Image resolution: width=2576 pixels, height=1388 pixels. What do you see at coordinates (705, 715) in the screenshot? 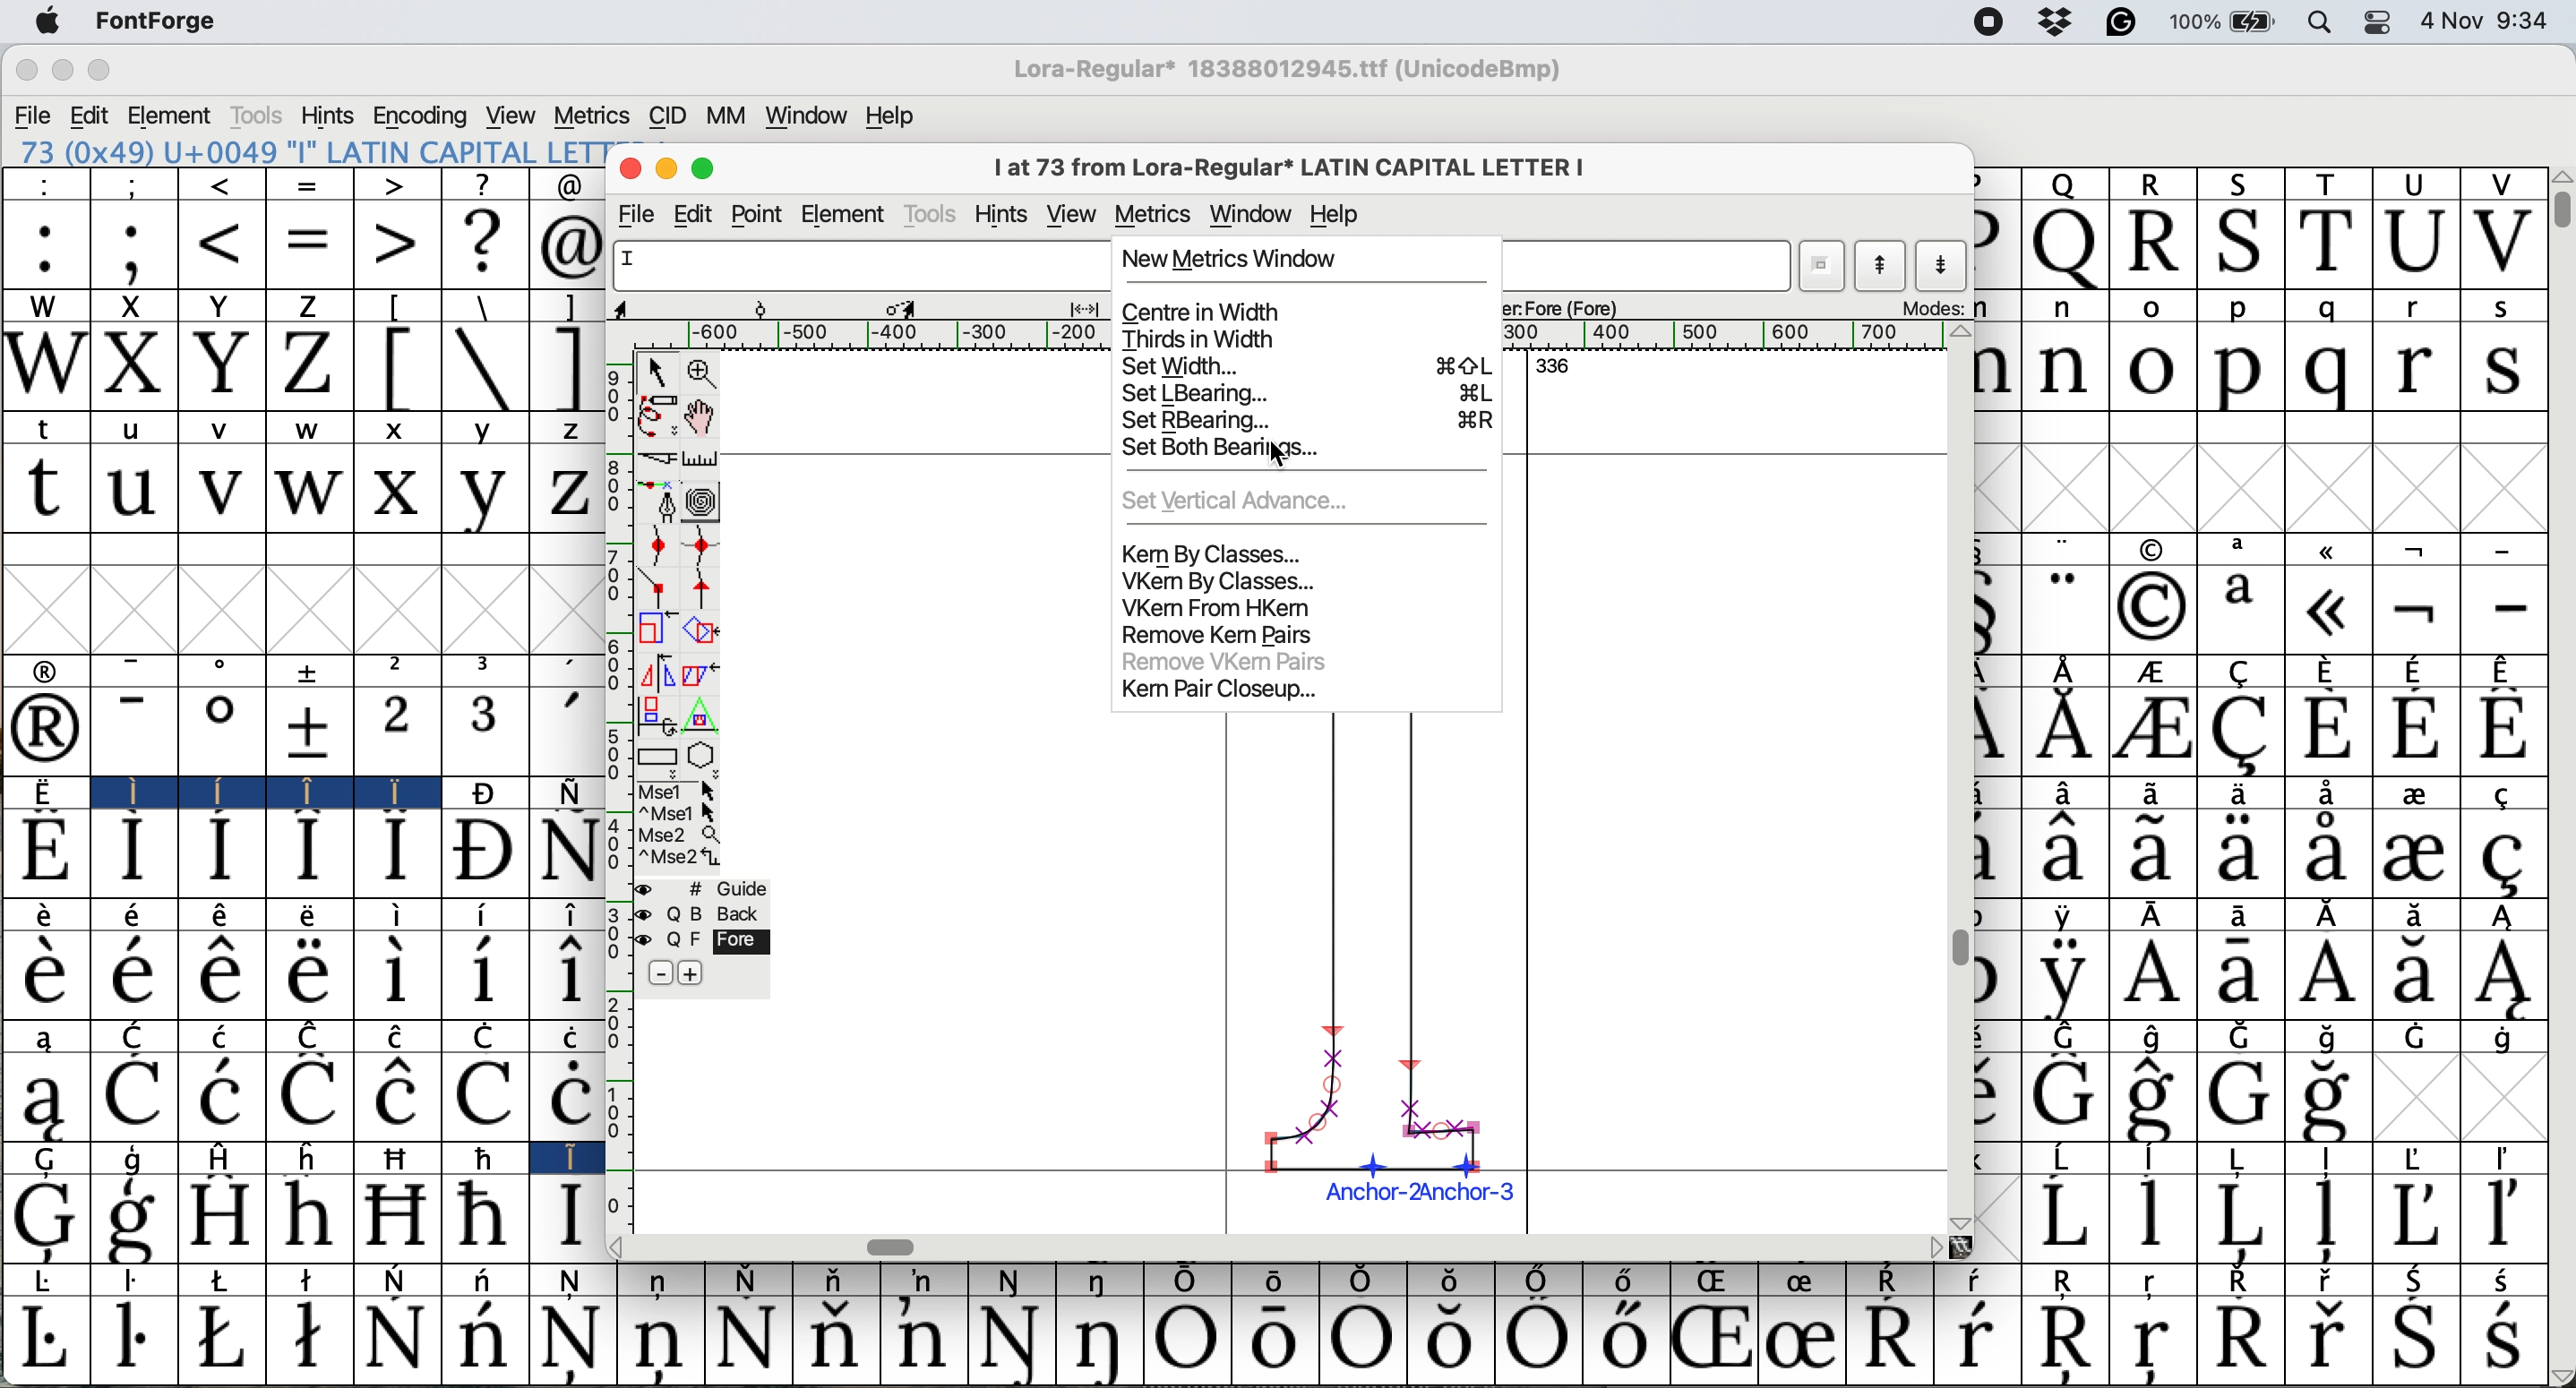
I see `perform a perspective transformation on the selection` at bounding box center [705, 715].